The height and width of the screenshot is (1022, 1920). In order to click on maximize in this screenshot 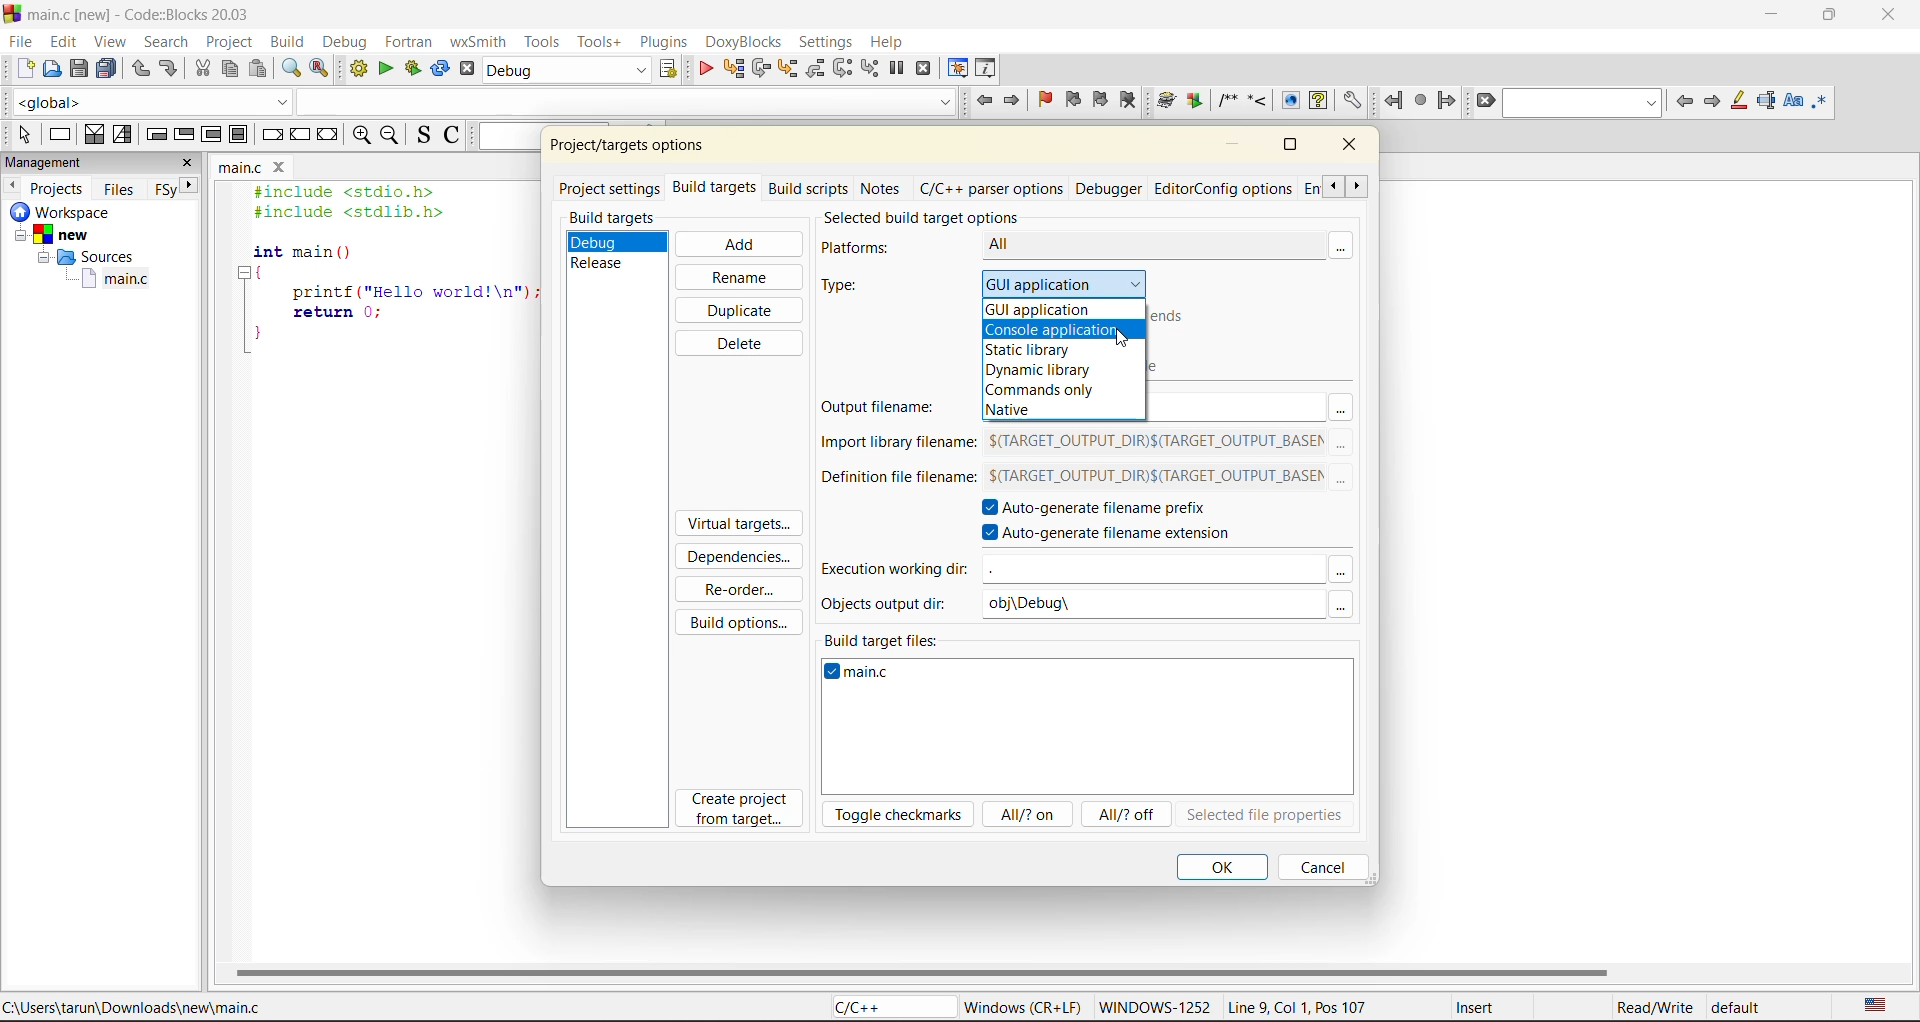, I will do `click(1289, 144)`.